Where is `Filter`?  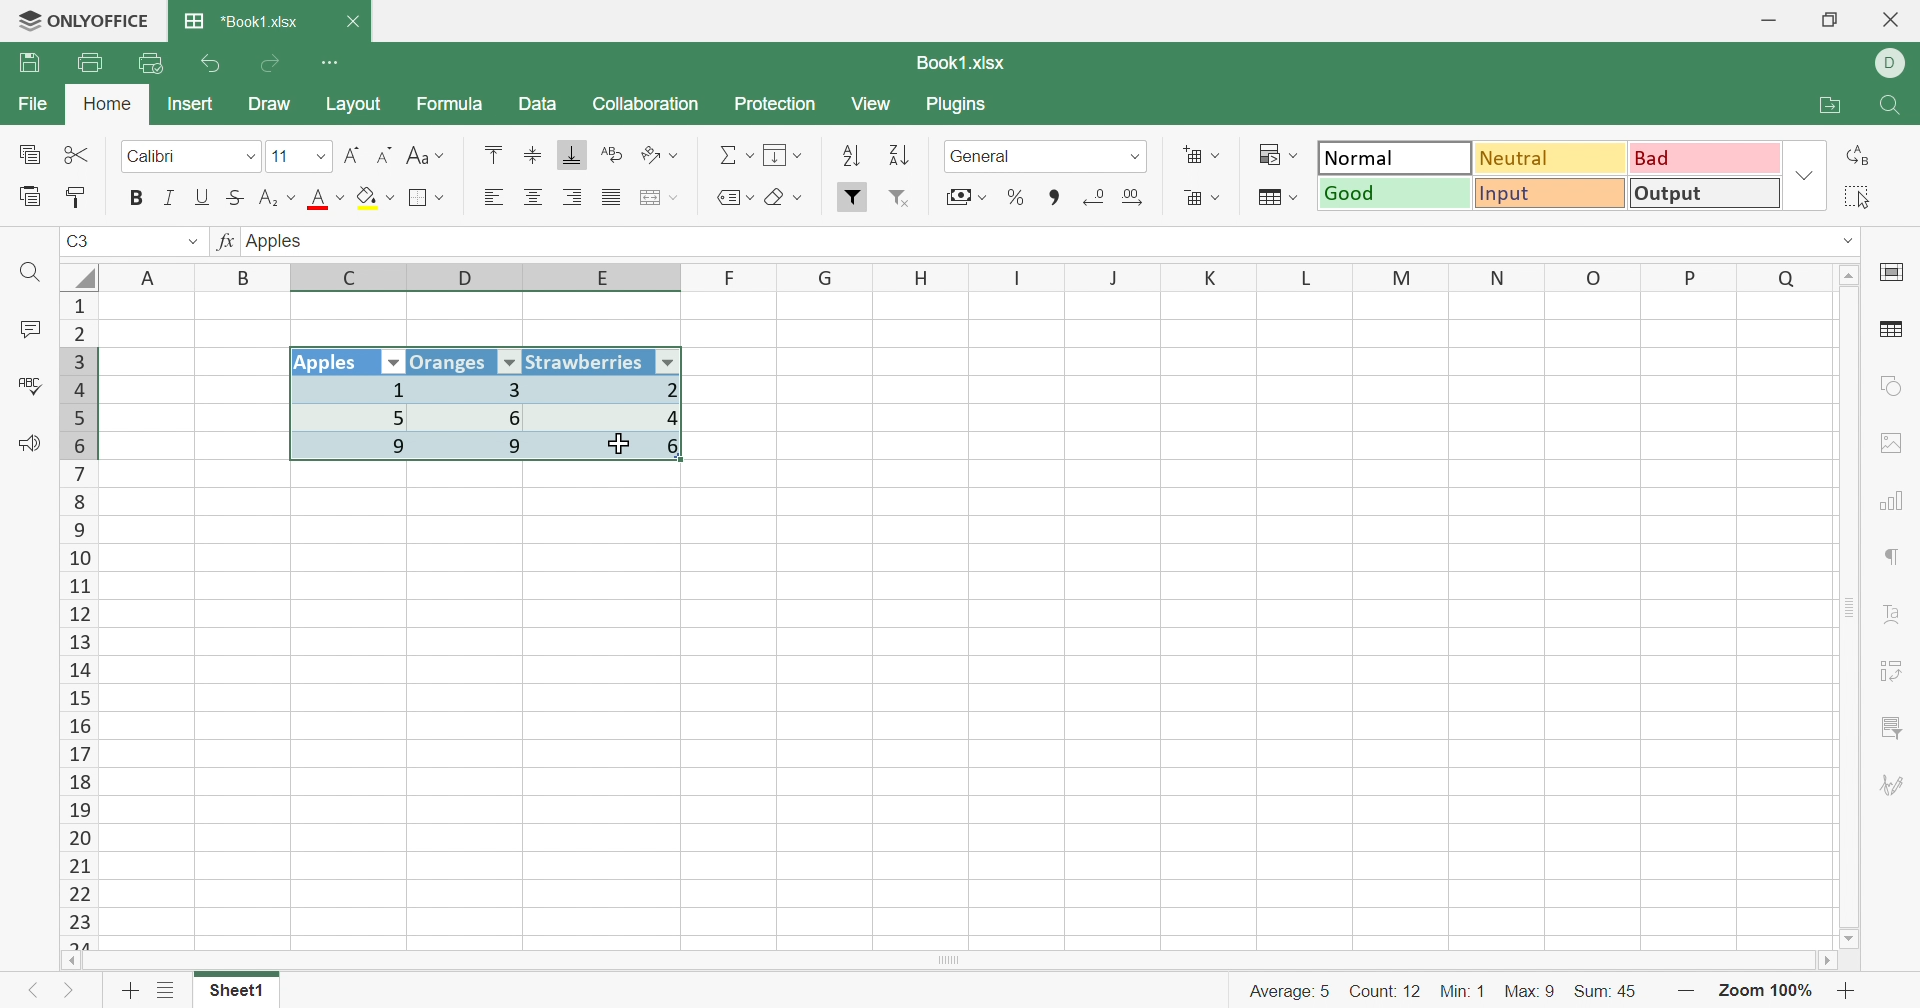 Filter is located at coordinates (853, 197).